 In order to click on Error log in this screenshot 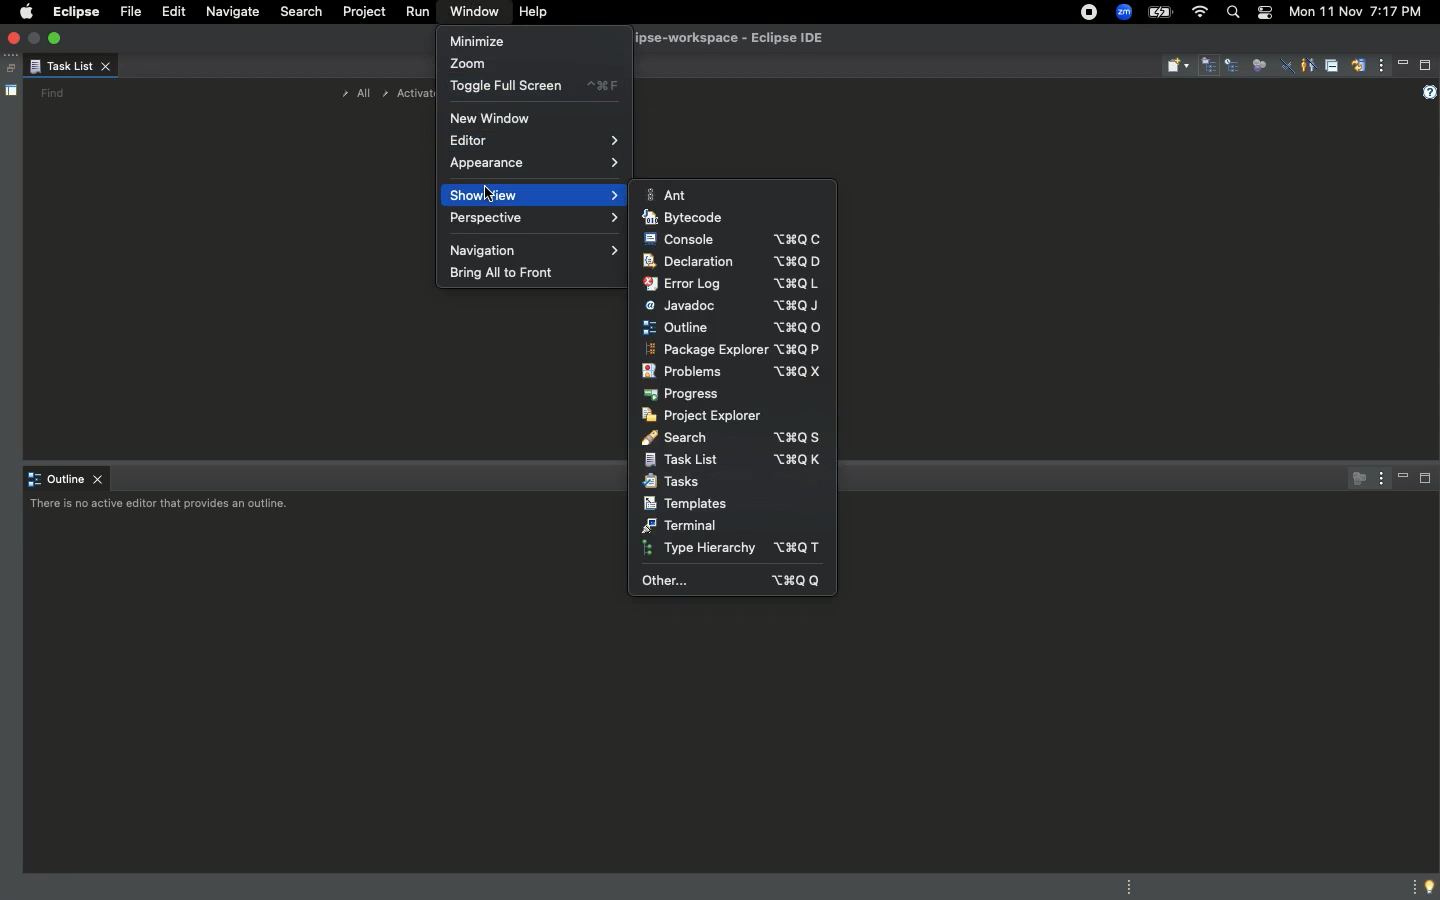, I will do `click(734, 283)`.